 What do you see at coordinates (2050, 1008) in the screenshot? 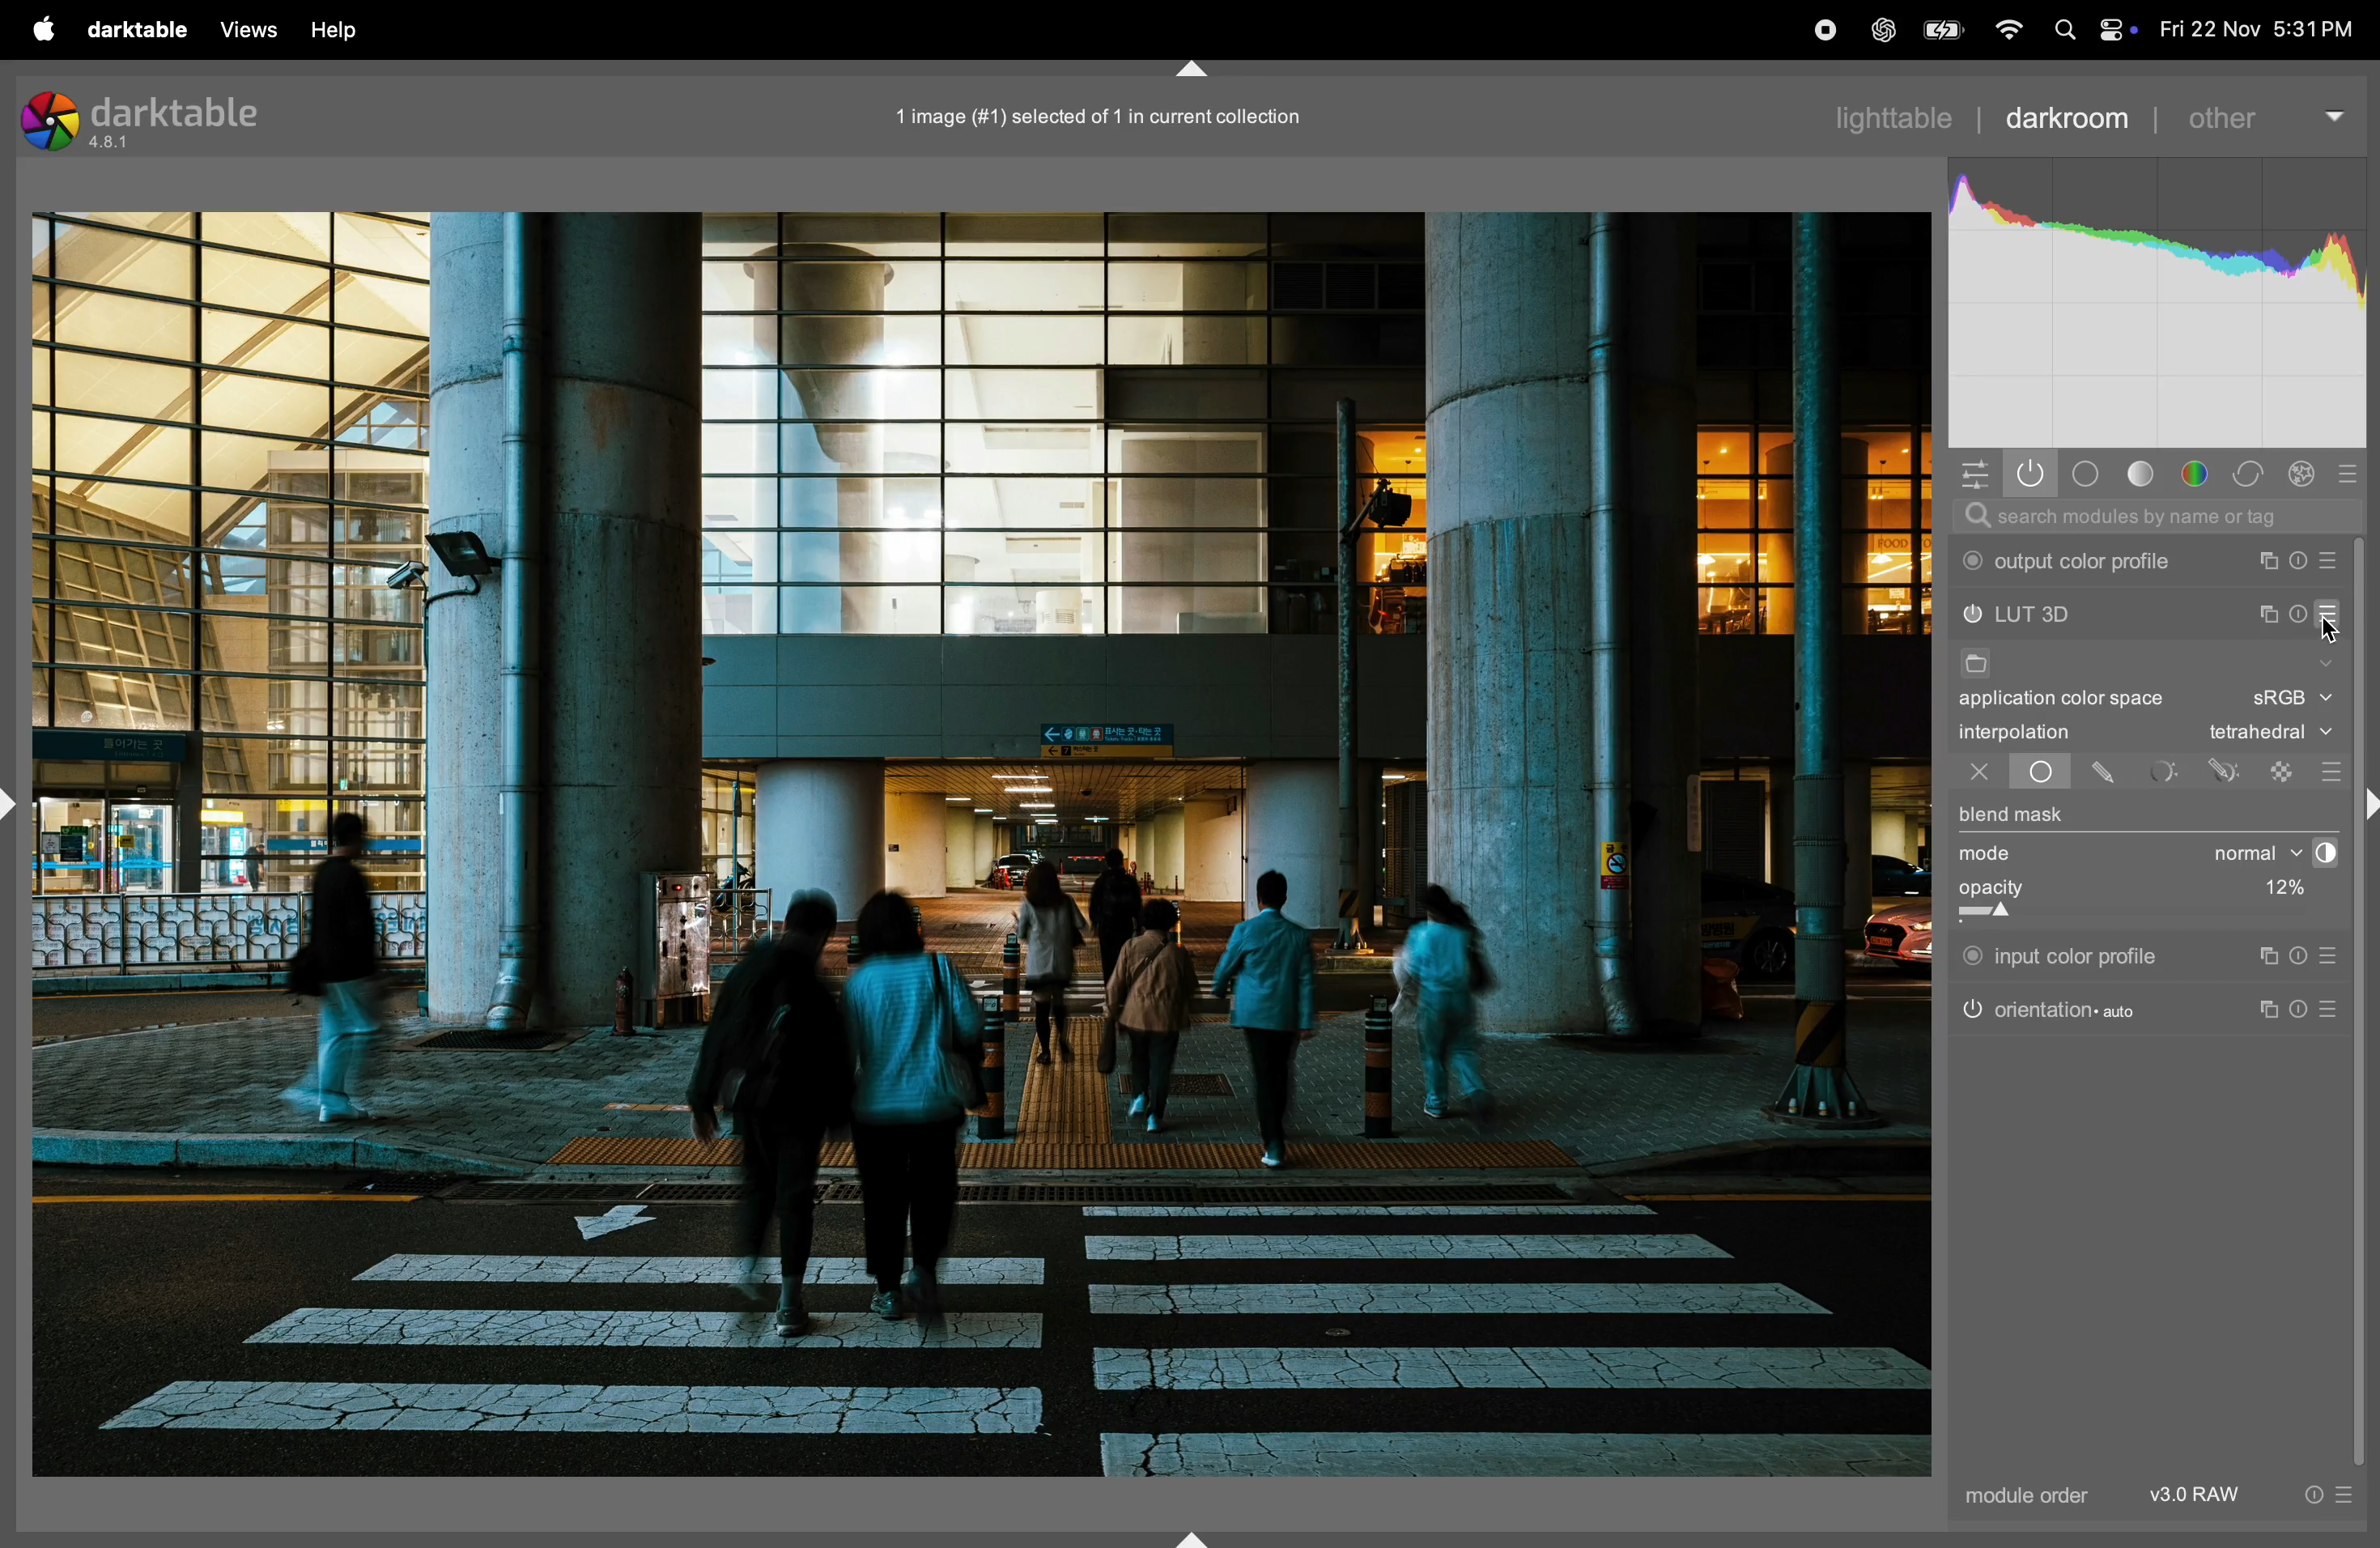
I see `orientation` at bounding box center [2050, 1008].